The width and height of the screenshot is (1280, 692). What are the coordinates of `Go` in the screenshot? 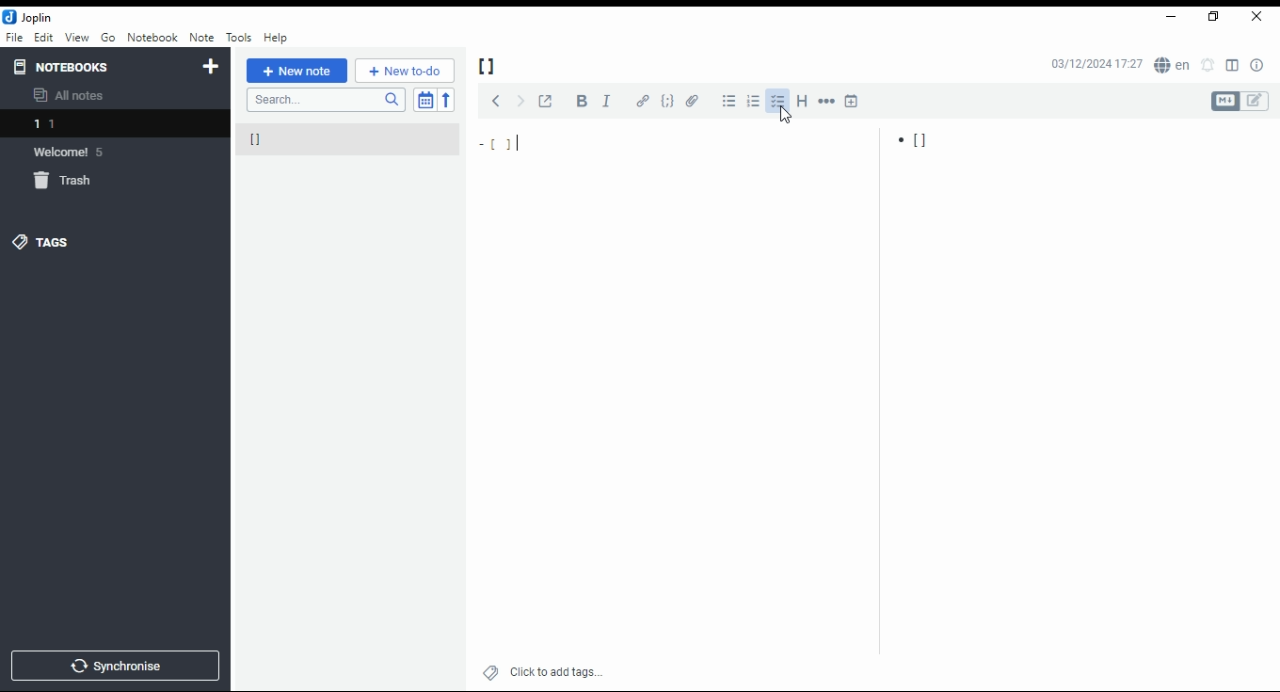 It's located at (108, 36).